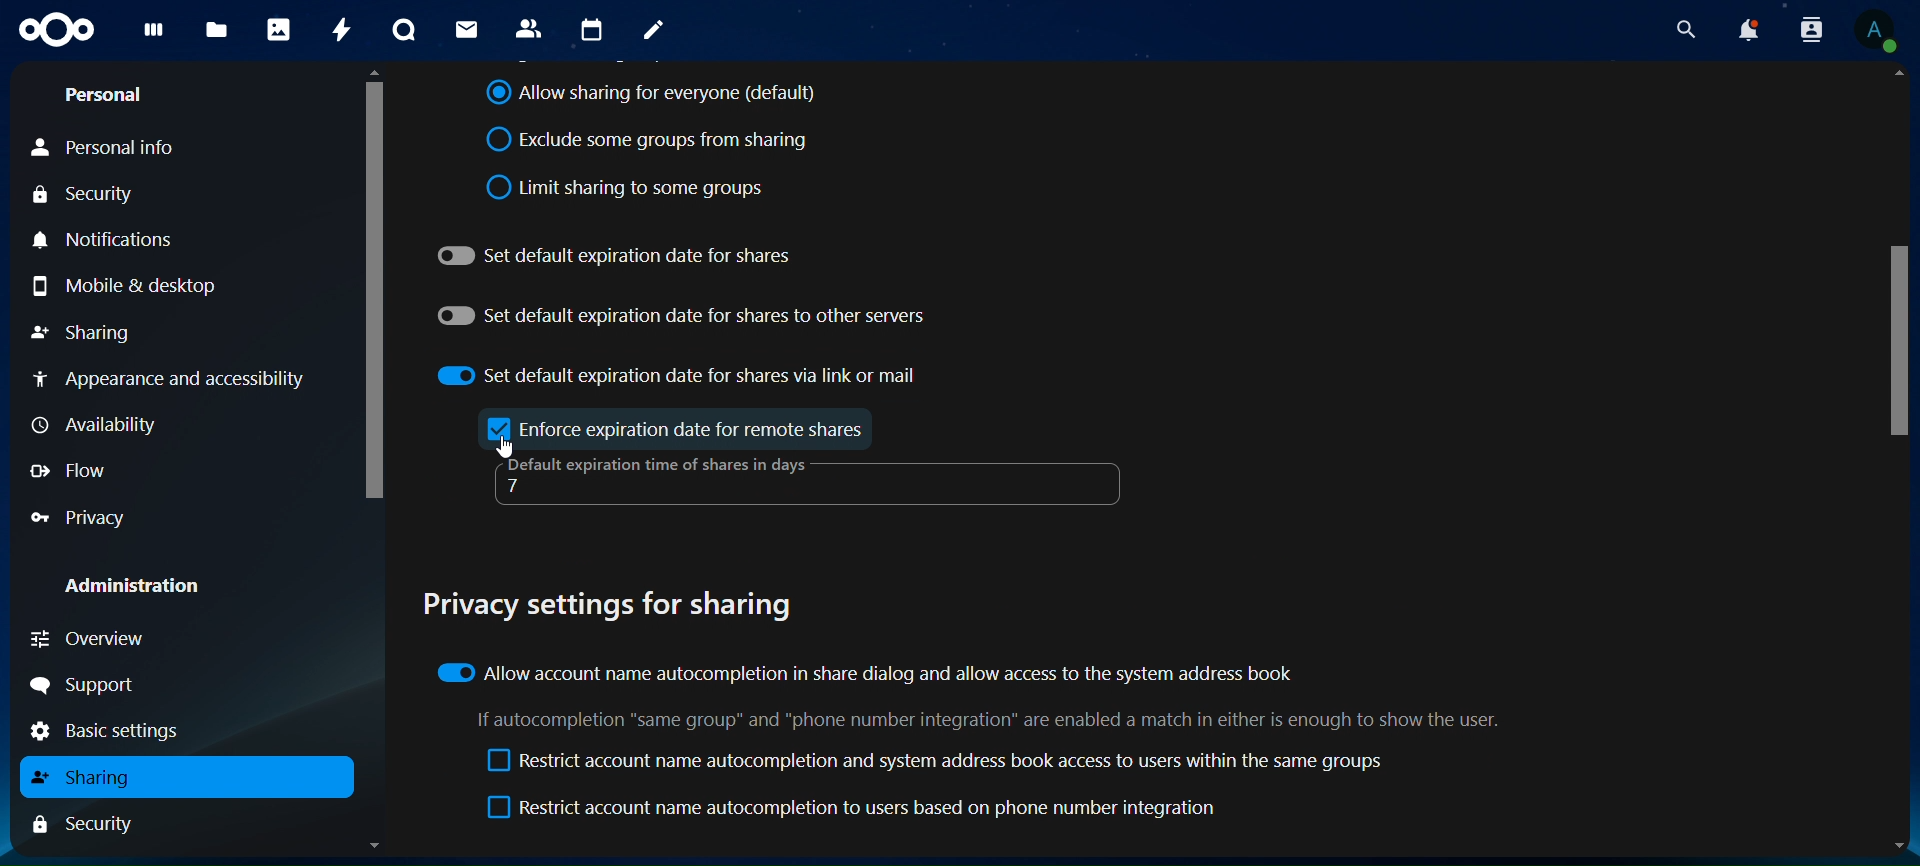 This screenshot has width=1920, height=866. I want to click on limit sharing to some groups, so click(628, 184).